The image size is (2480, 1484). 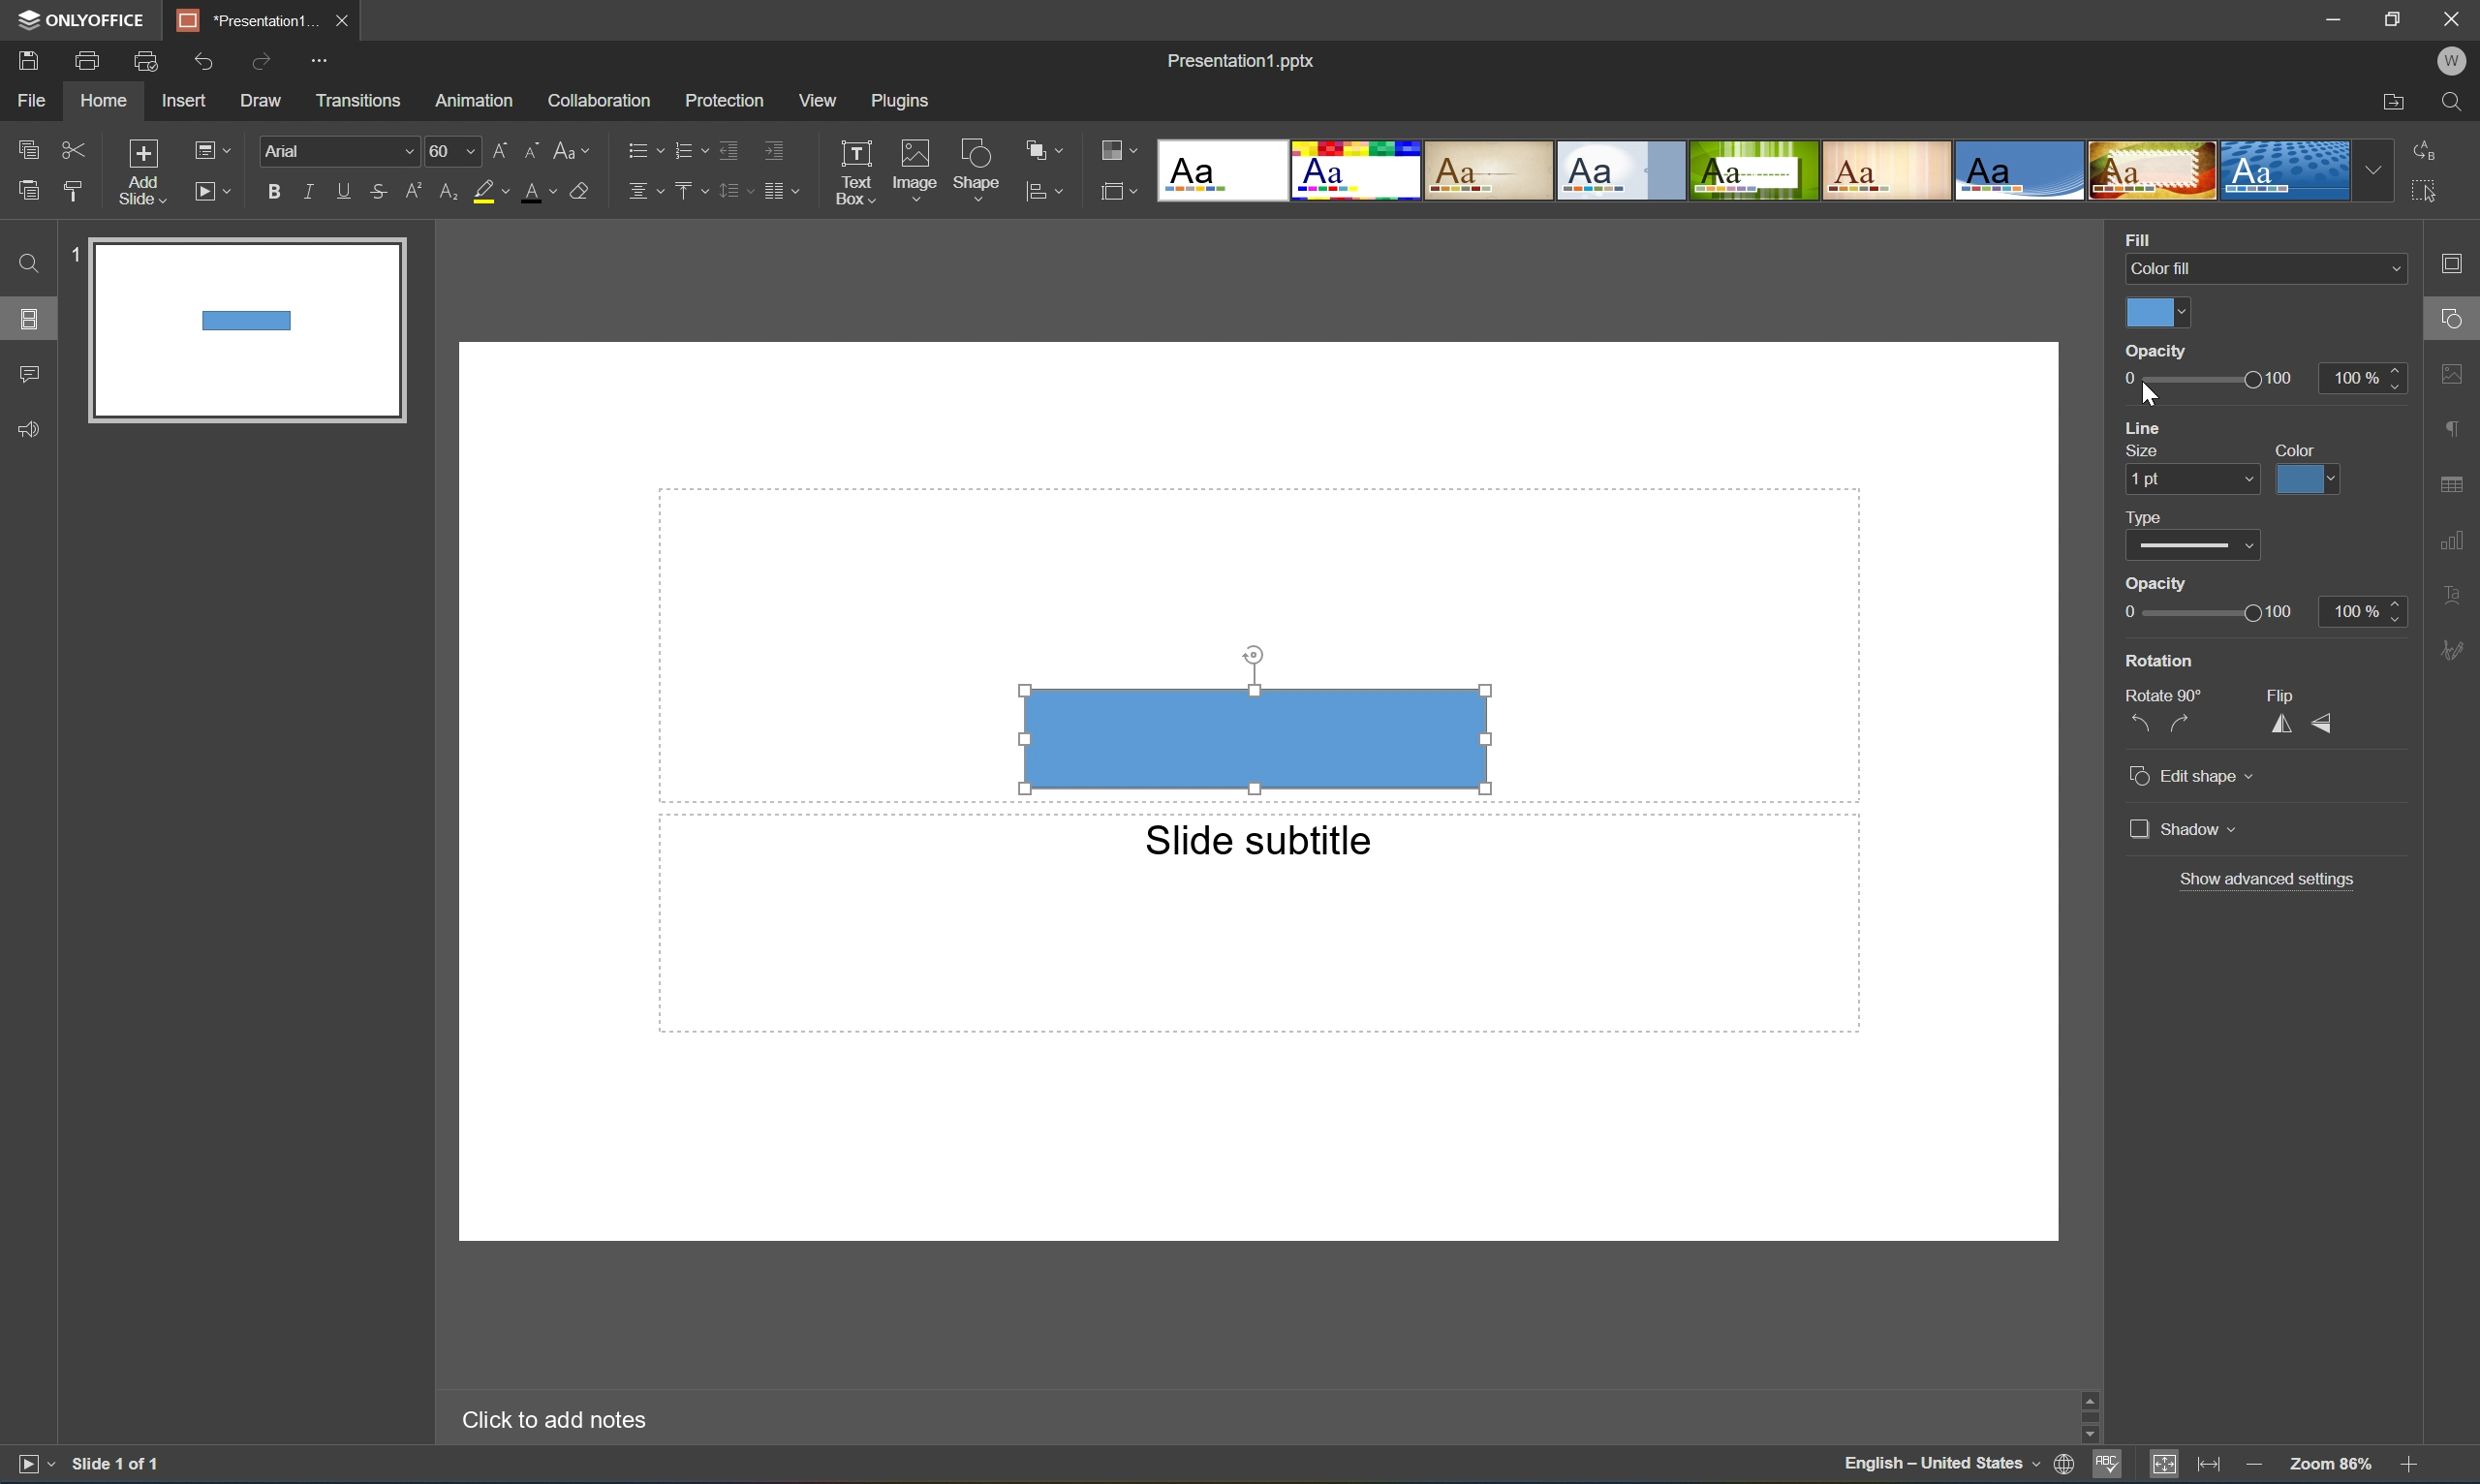 What do you see at coordinates (1115, 189) in the screenshot?
I see `icon` at bounding box center [1115, 189].